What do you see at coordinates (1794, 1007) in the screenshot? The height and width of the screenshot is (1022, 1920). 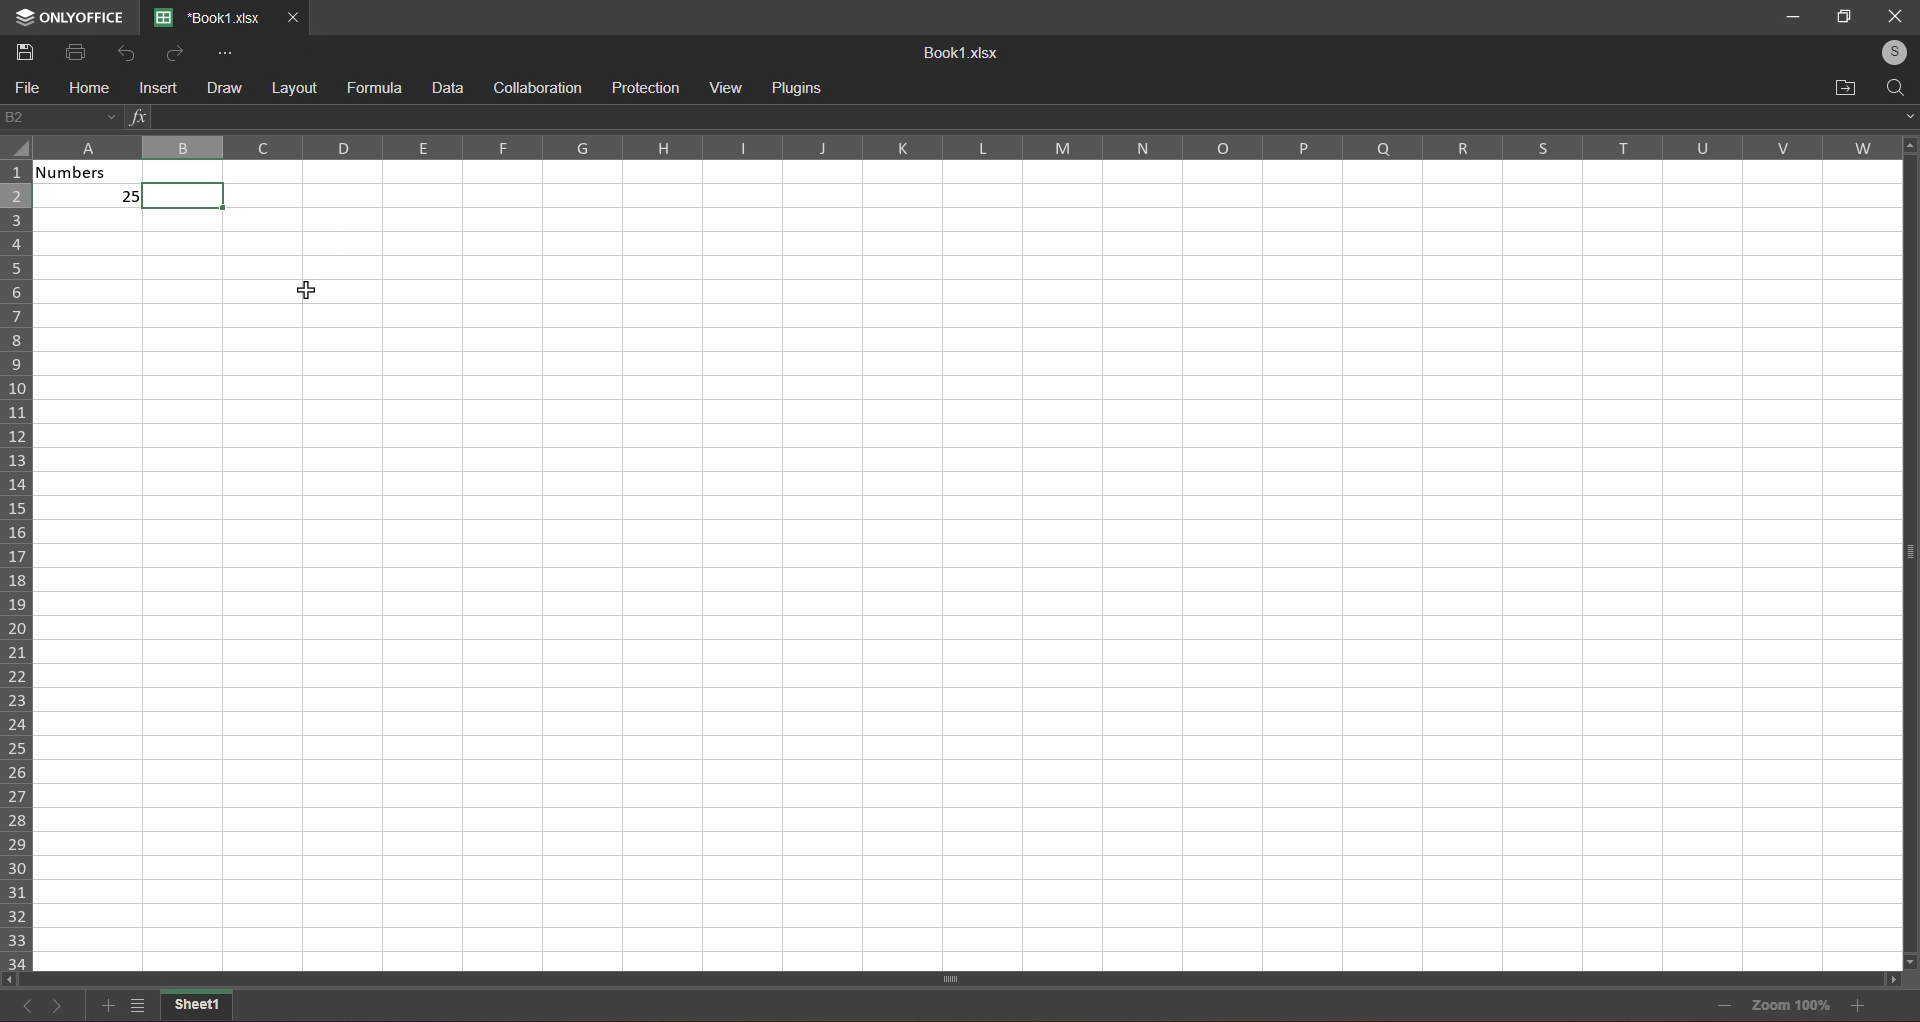 I see `zoom 100%` at bounding box center [1794, 1007].